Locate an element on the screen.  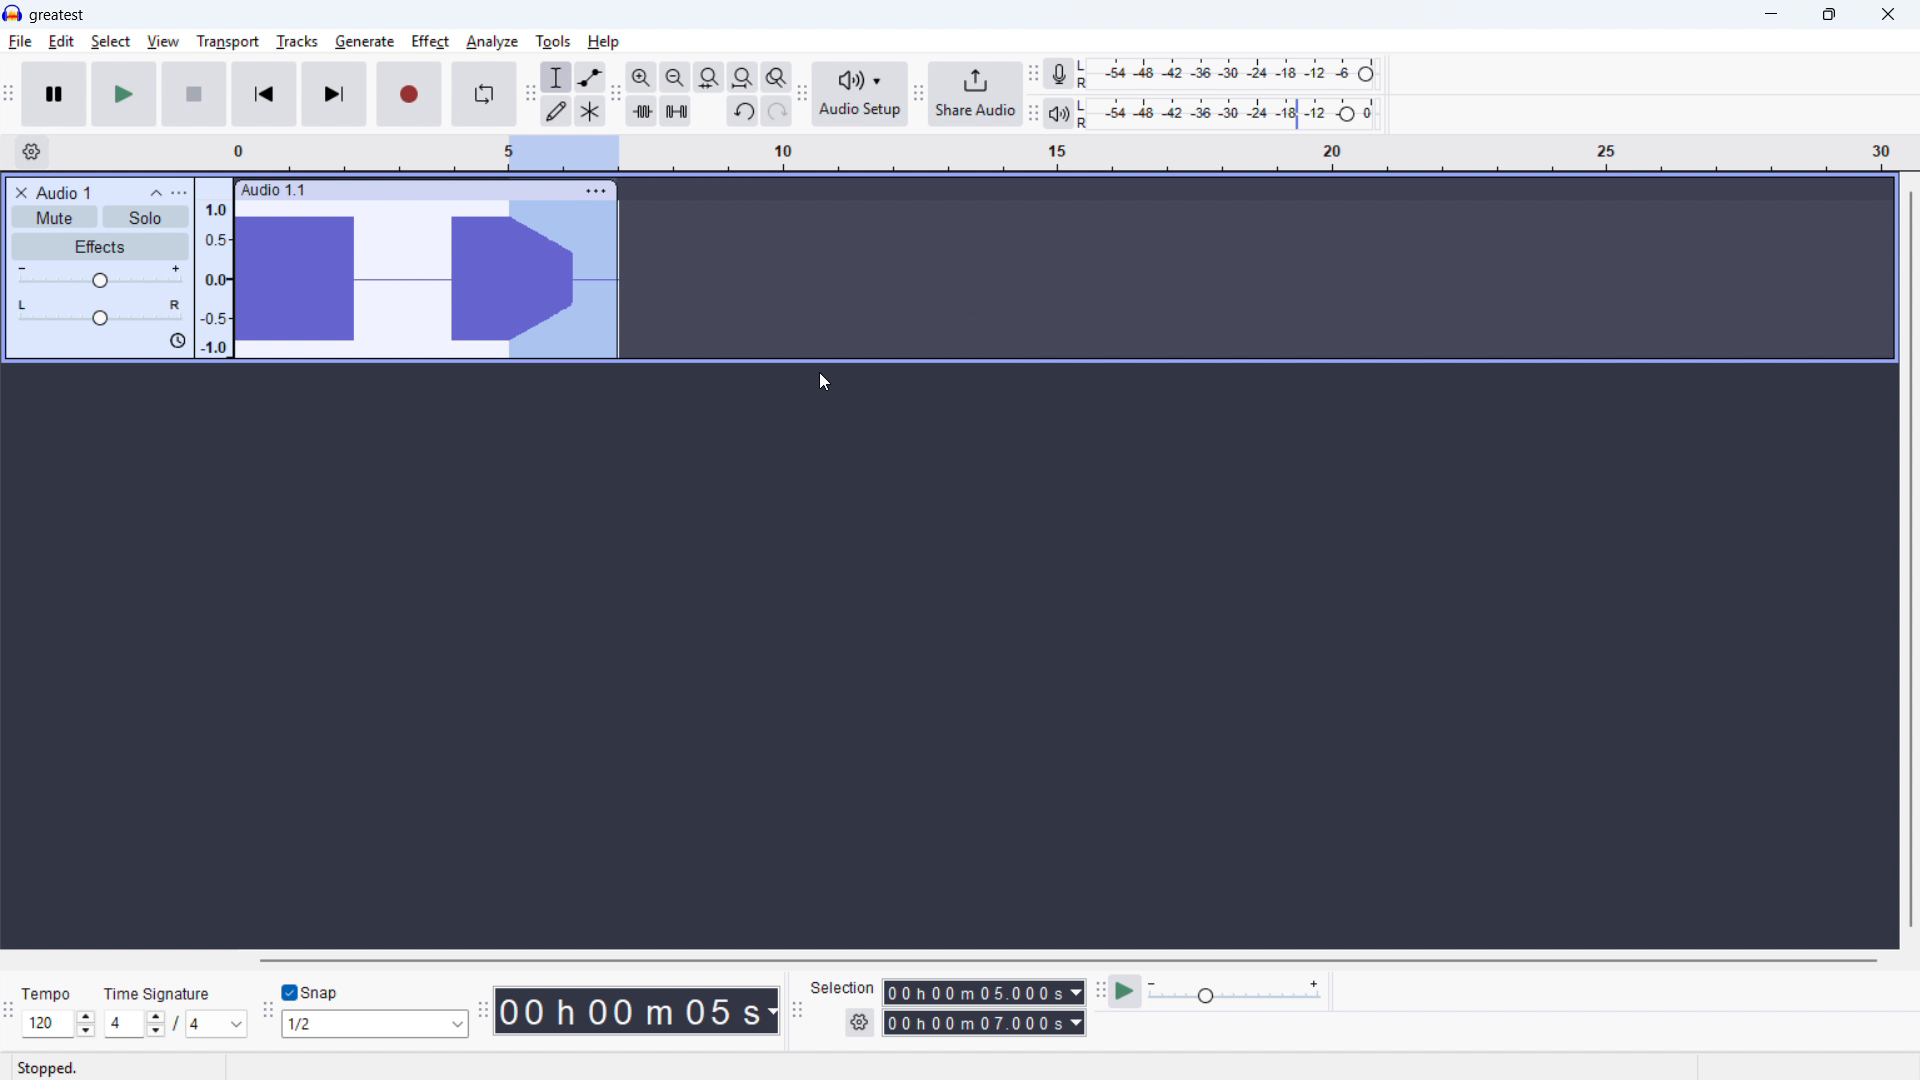
Enable looping  is located at coordinates (484, 94).